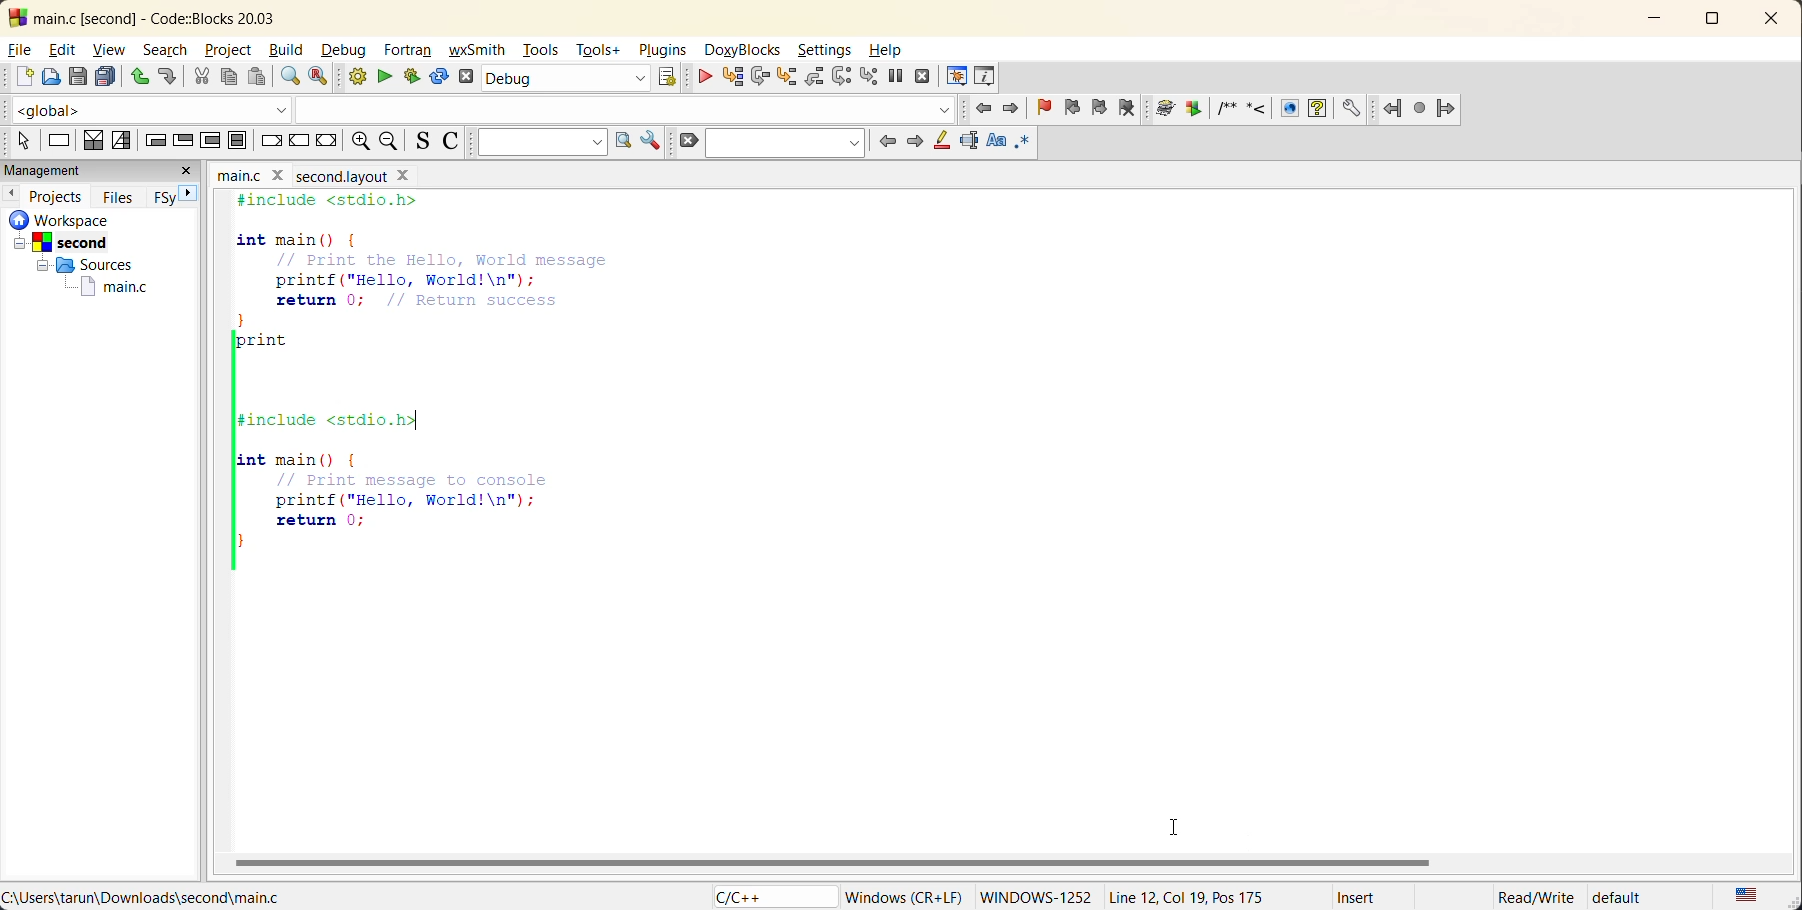  Describe the element at coordinates (190, 194) in the screenshot. I see `next` at that location.